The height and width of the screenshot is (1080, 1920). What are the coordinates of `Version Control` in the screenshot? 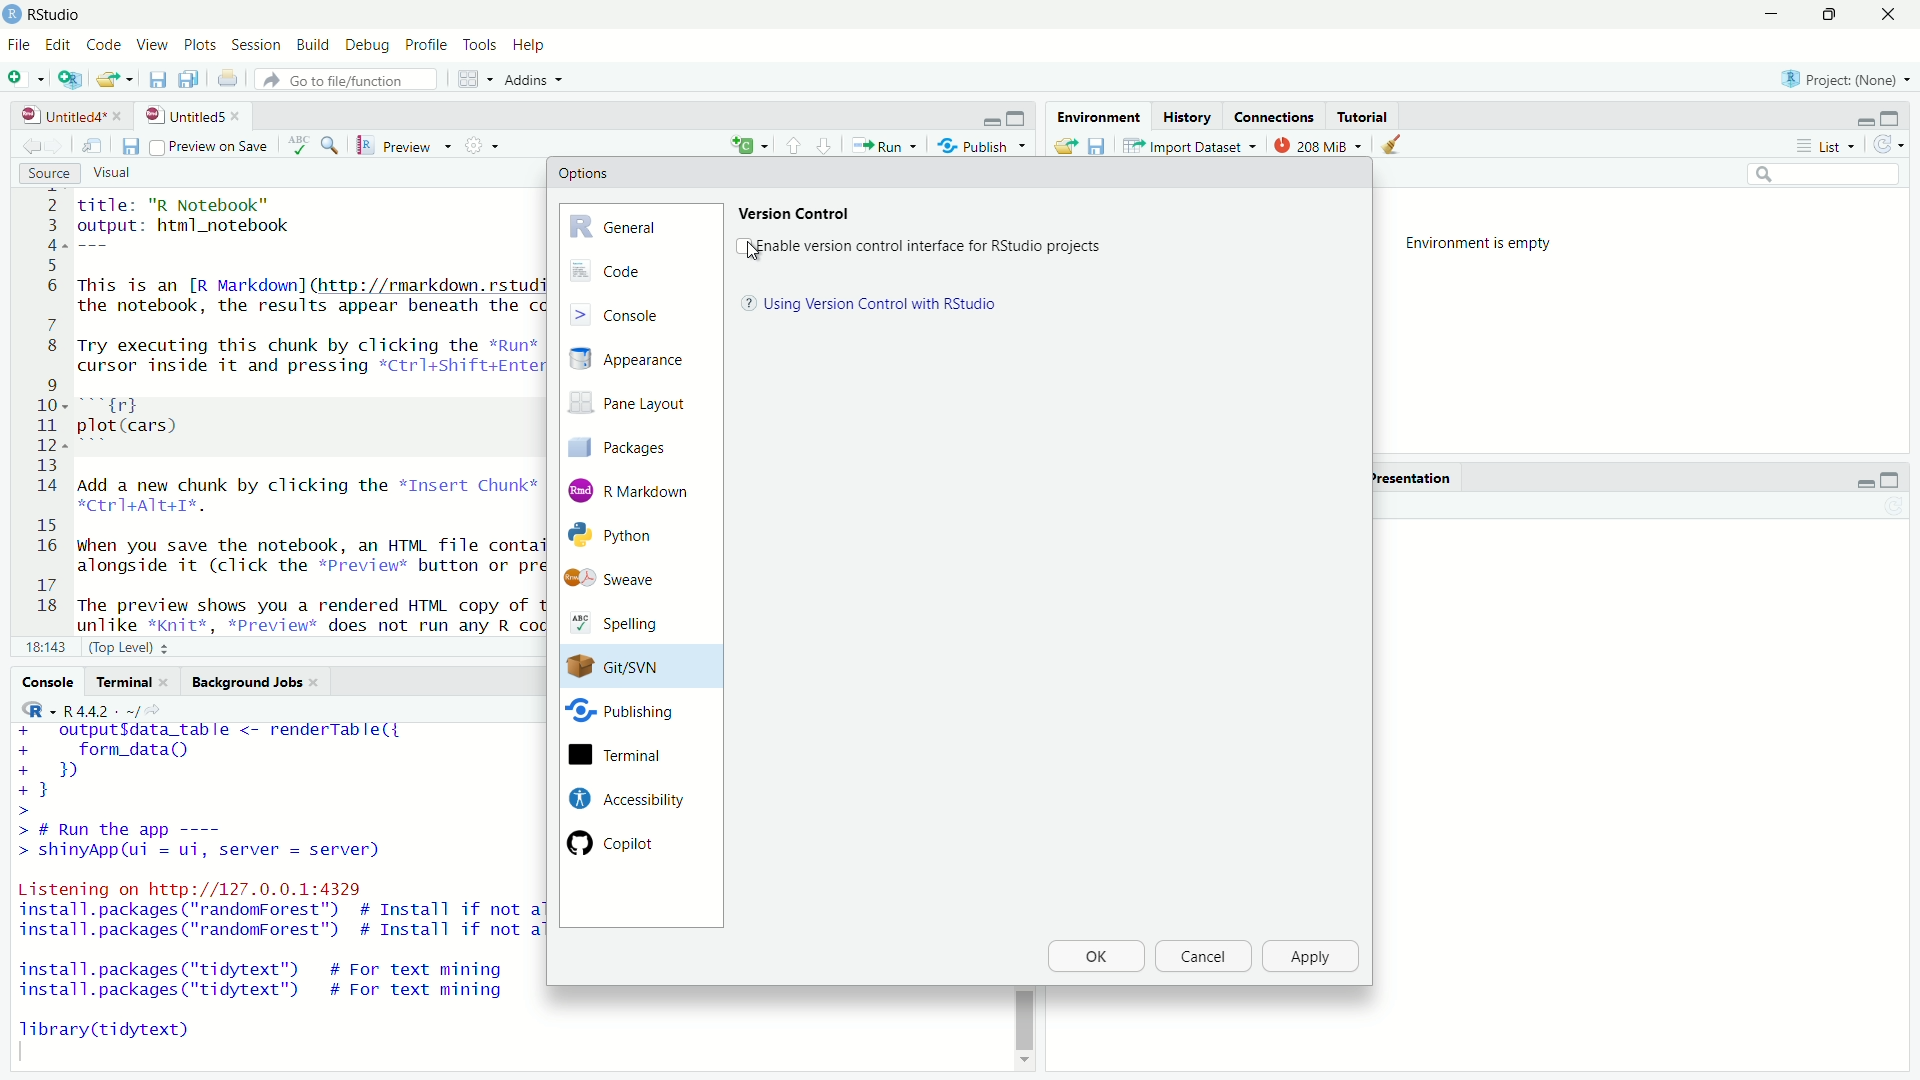 It's located at (797, 212).